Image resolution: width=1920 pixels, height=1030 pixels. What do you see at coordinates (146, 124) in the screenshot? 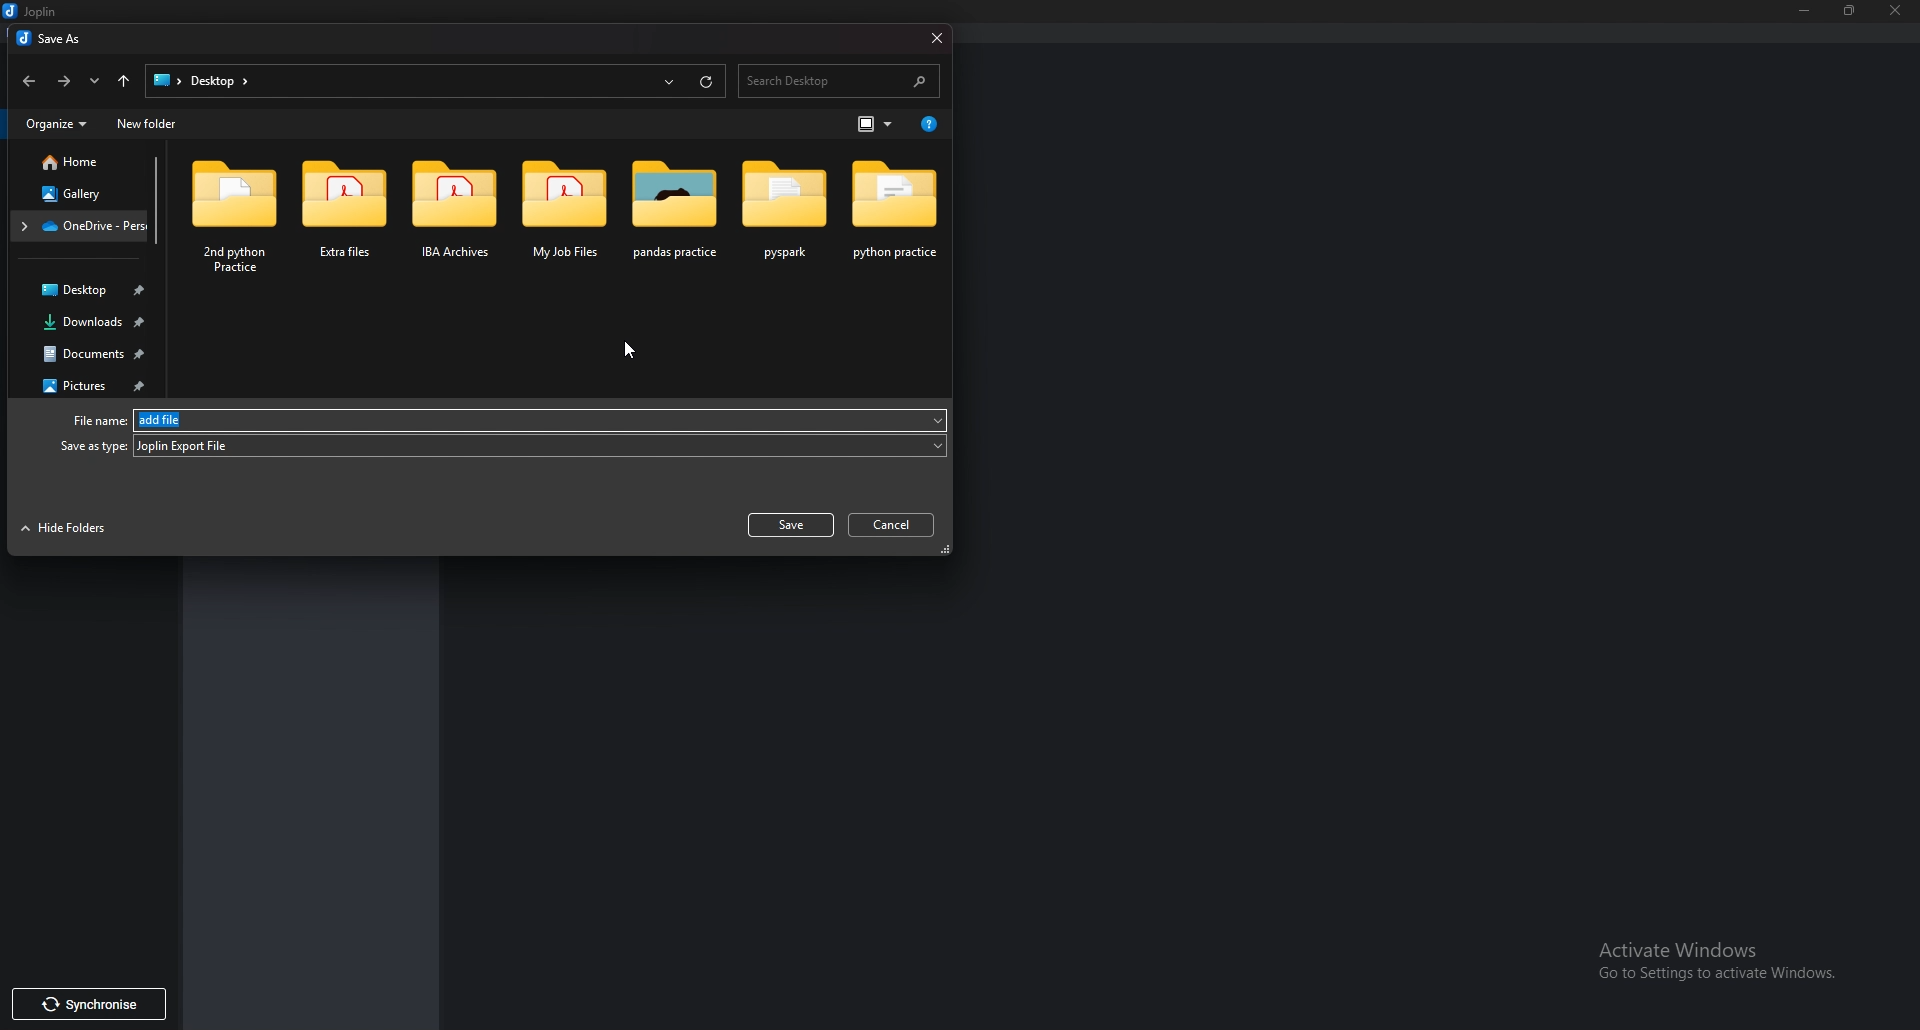
I see `New folder` at bounding box center [146, 124].